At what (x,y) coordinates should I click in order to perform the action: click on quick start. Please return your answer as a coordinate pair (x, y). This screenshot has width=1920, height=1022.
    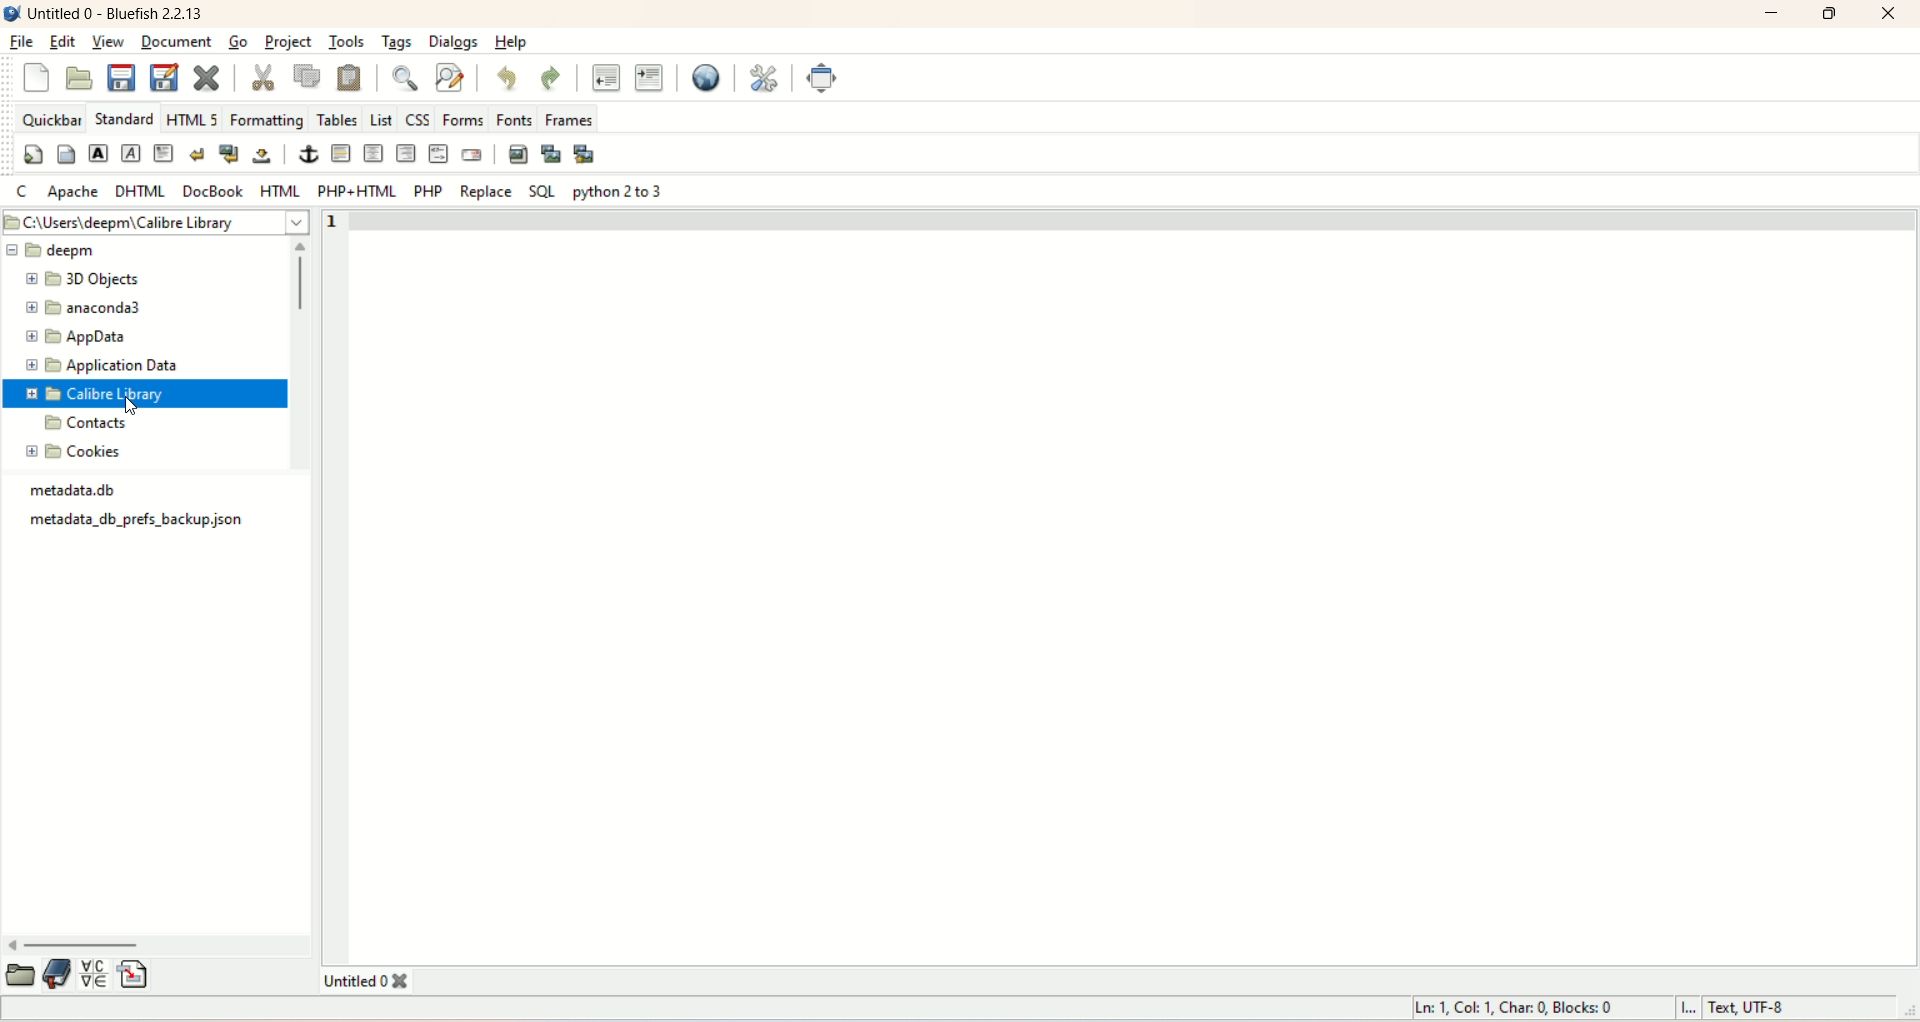
    Looking at the image, I should click on (32, 154).